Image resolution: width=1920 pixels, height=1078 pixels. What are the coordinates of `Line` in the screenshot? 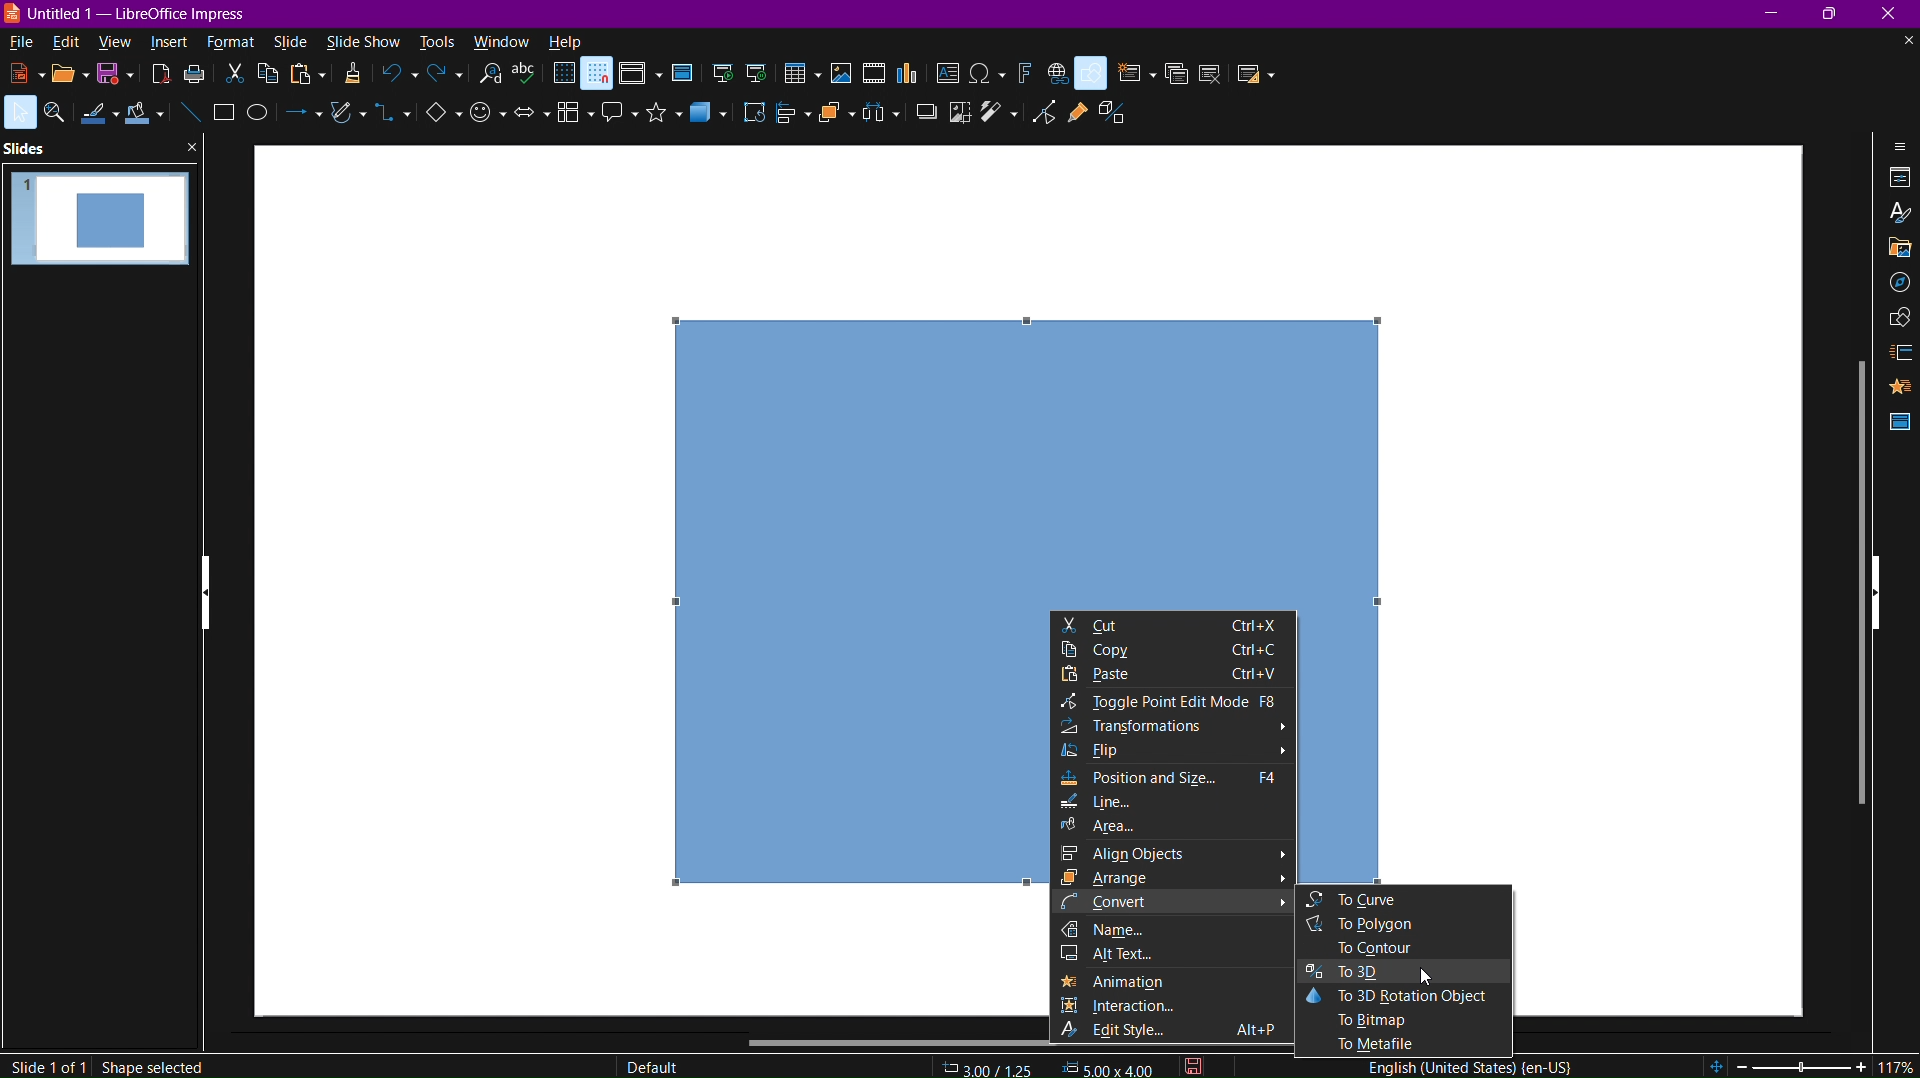 It's located at (1128, 806).